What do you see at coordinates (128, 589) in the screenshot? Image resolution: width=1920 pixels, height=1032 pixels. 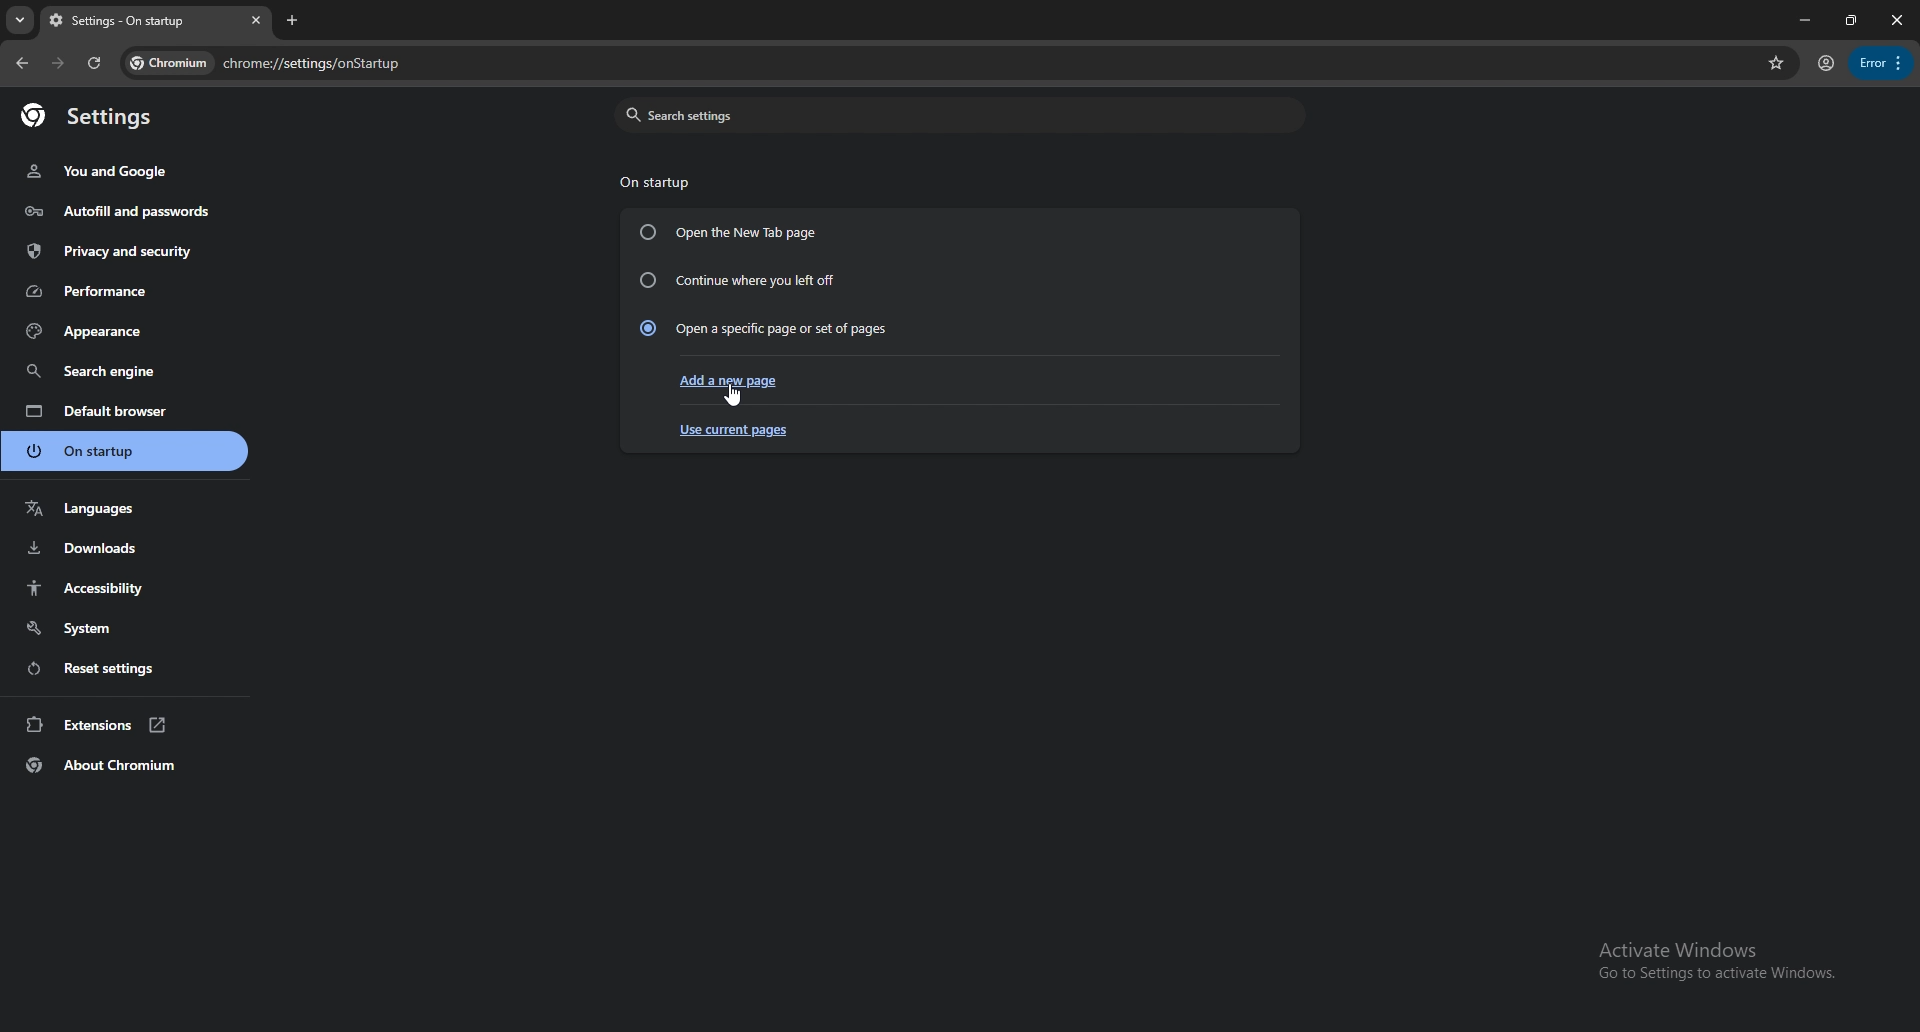 I see `accessibility` at bounding box center [128, 589].